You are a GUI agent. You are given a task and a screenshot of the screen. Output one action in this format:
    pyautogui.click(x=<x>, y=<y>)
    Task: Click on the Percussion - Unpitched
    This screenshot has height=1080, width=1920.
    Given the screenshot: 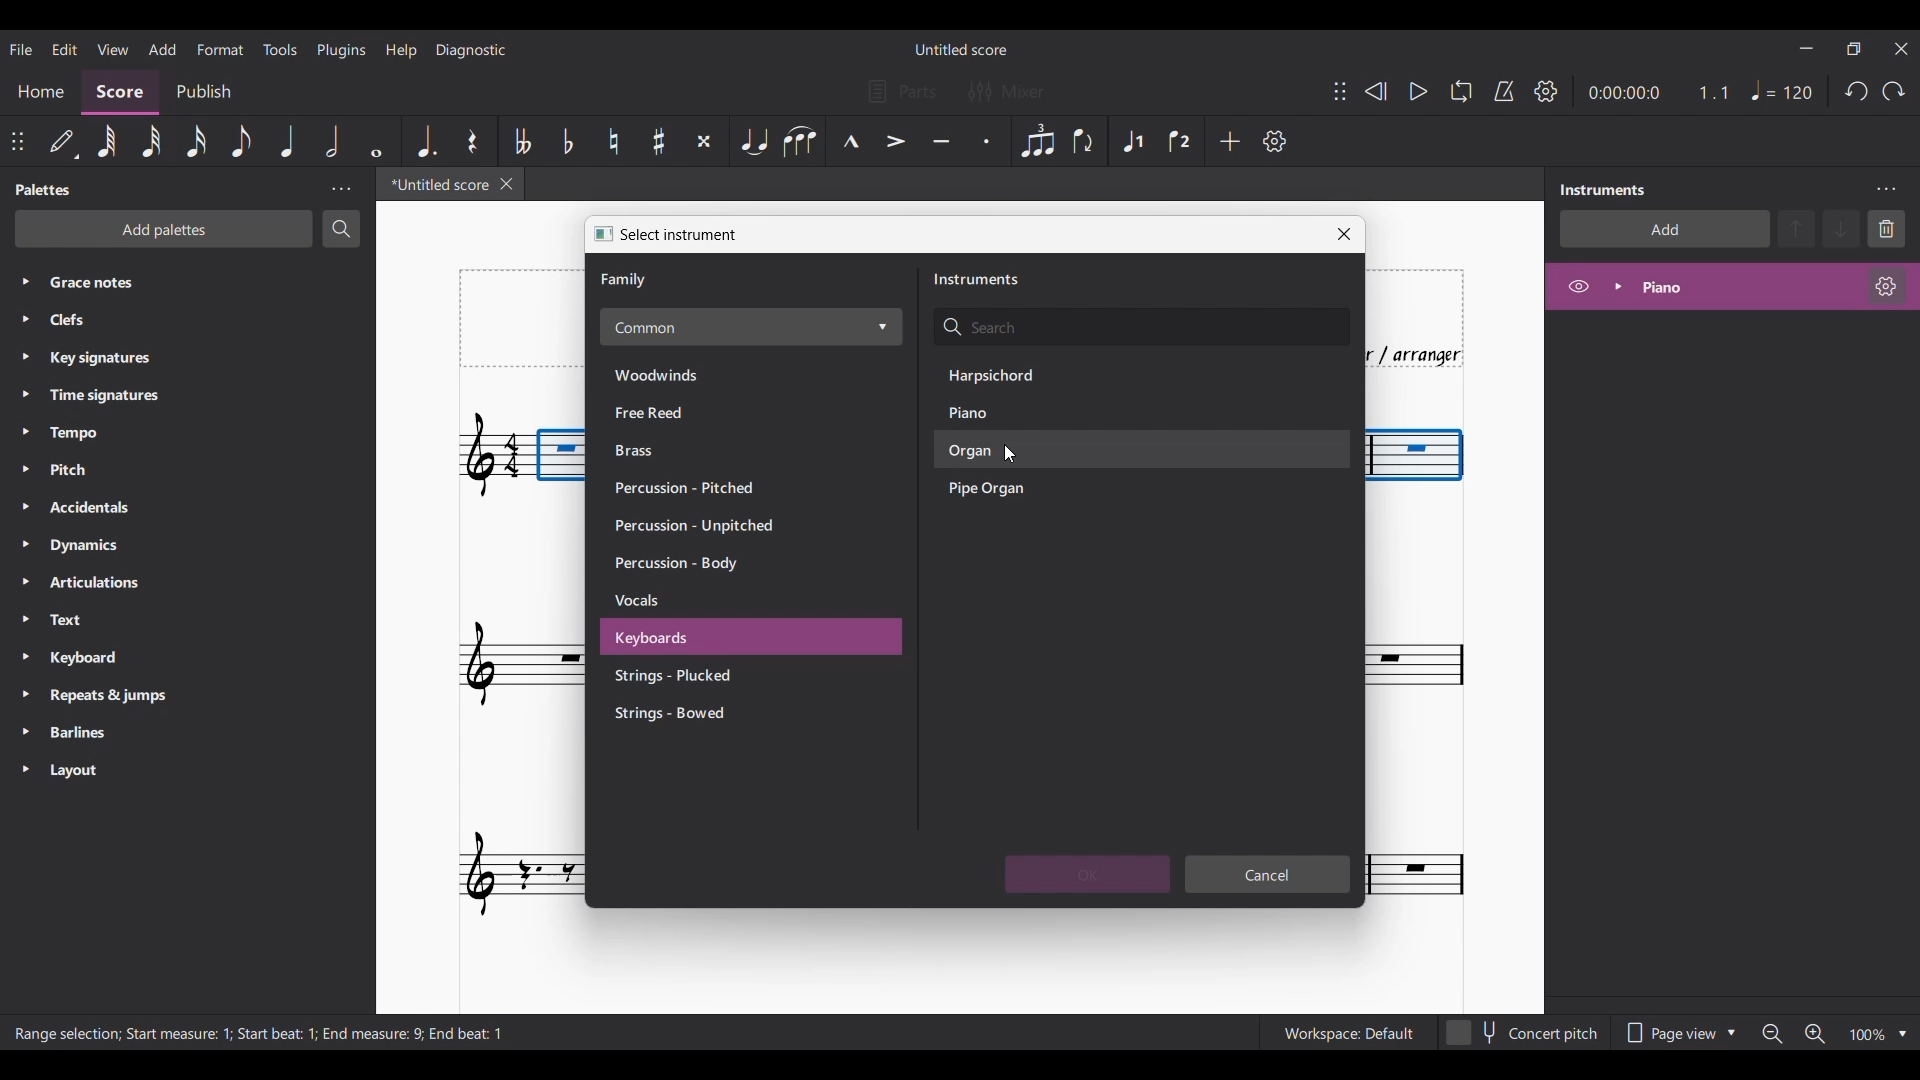 What is the action you would take?
    pyautogui.click(x=701, y=528)
    